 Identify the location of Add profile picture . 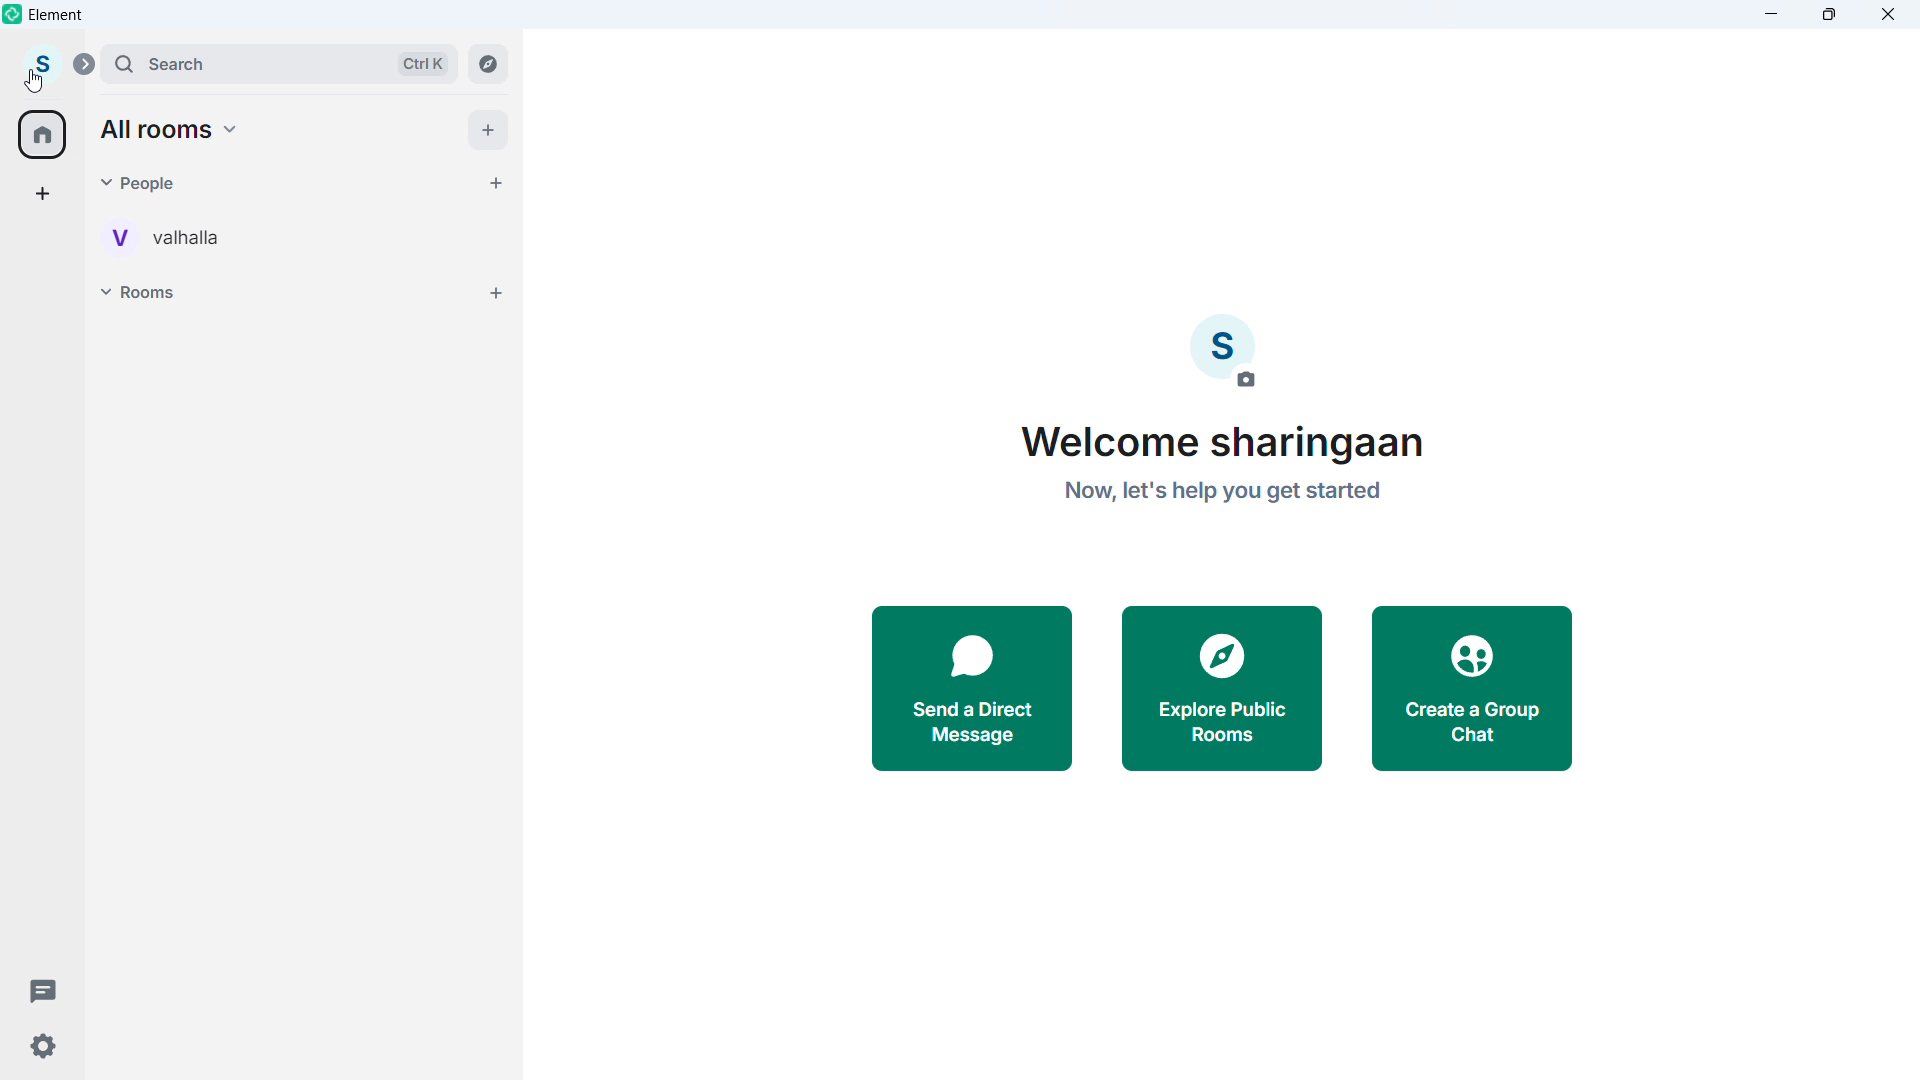
(1230, 350).